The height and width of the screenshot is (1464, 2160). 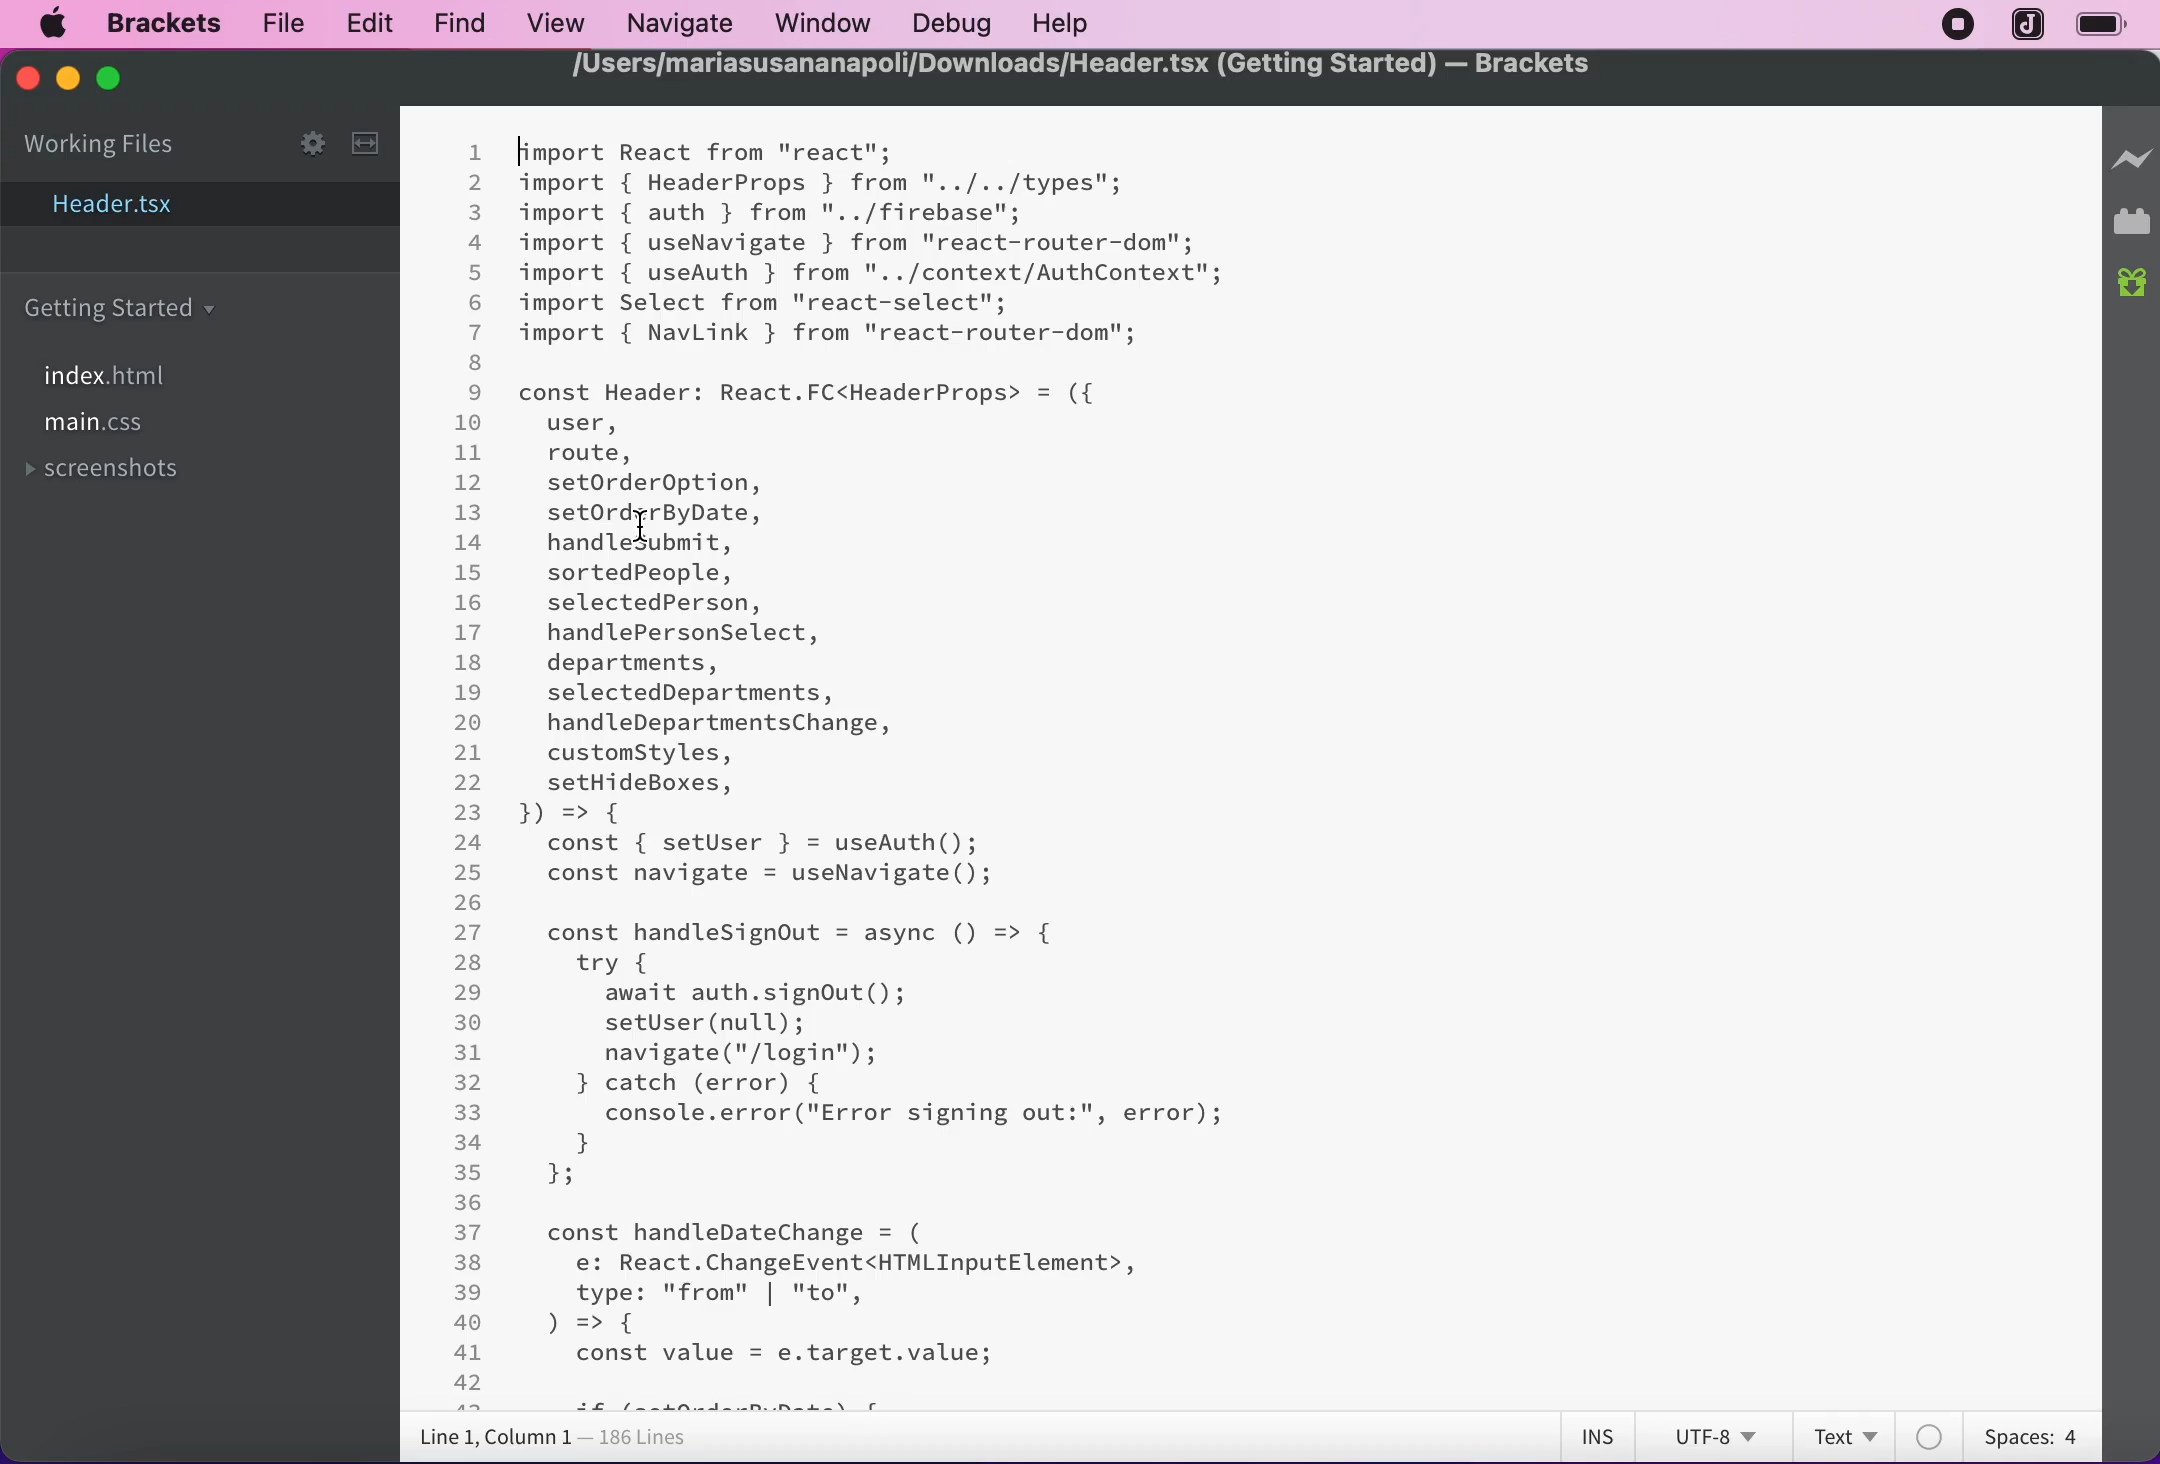 What do you see at coordinates (1951, 26) in the screenshot?
I see `recording stopped` at bounding box center [1951, 26].